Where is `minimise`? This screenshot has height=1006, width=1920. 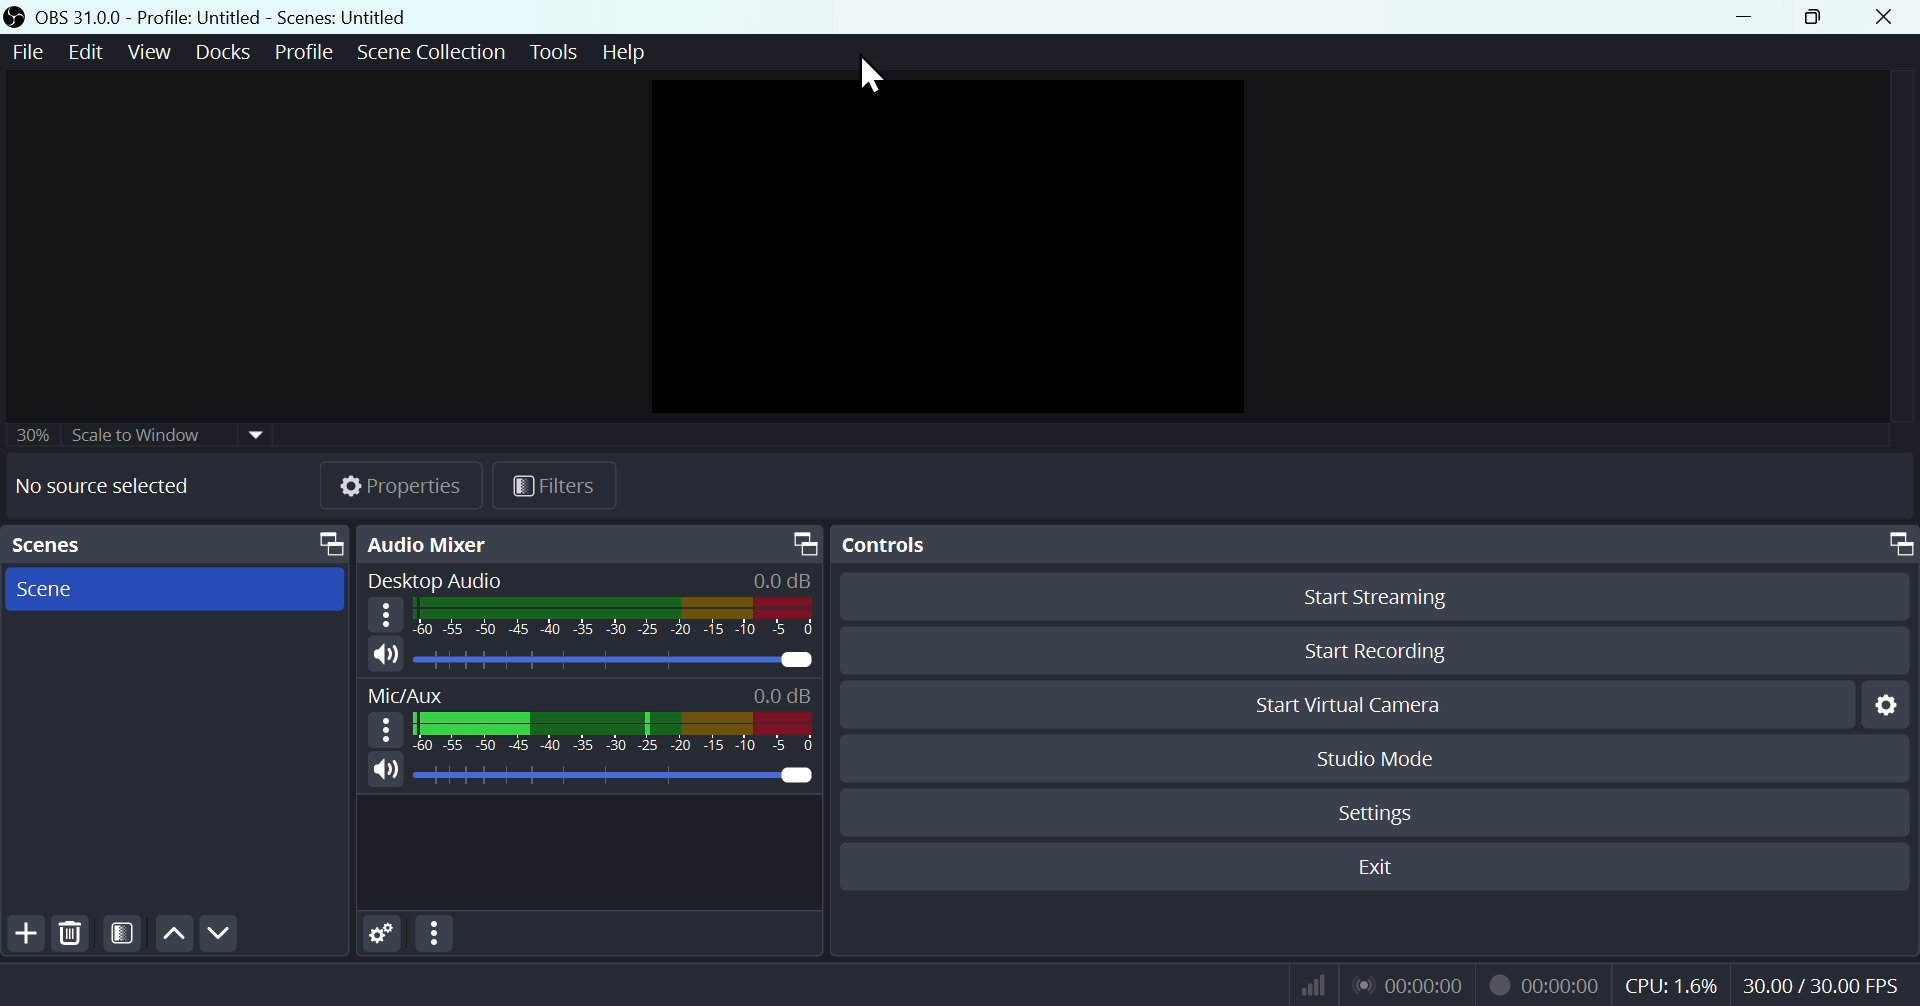
minimise is located at coordinates (1747, 17).